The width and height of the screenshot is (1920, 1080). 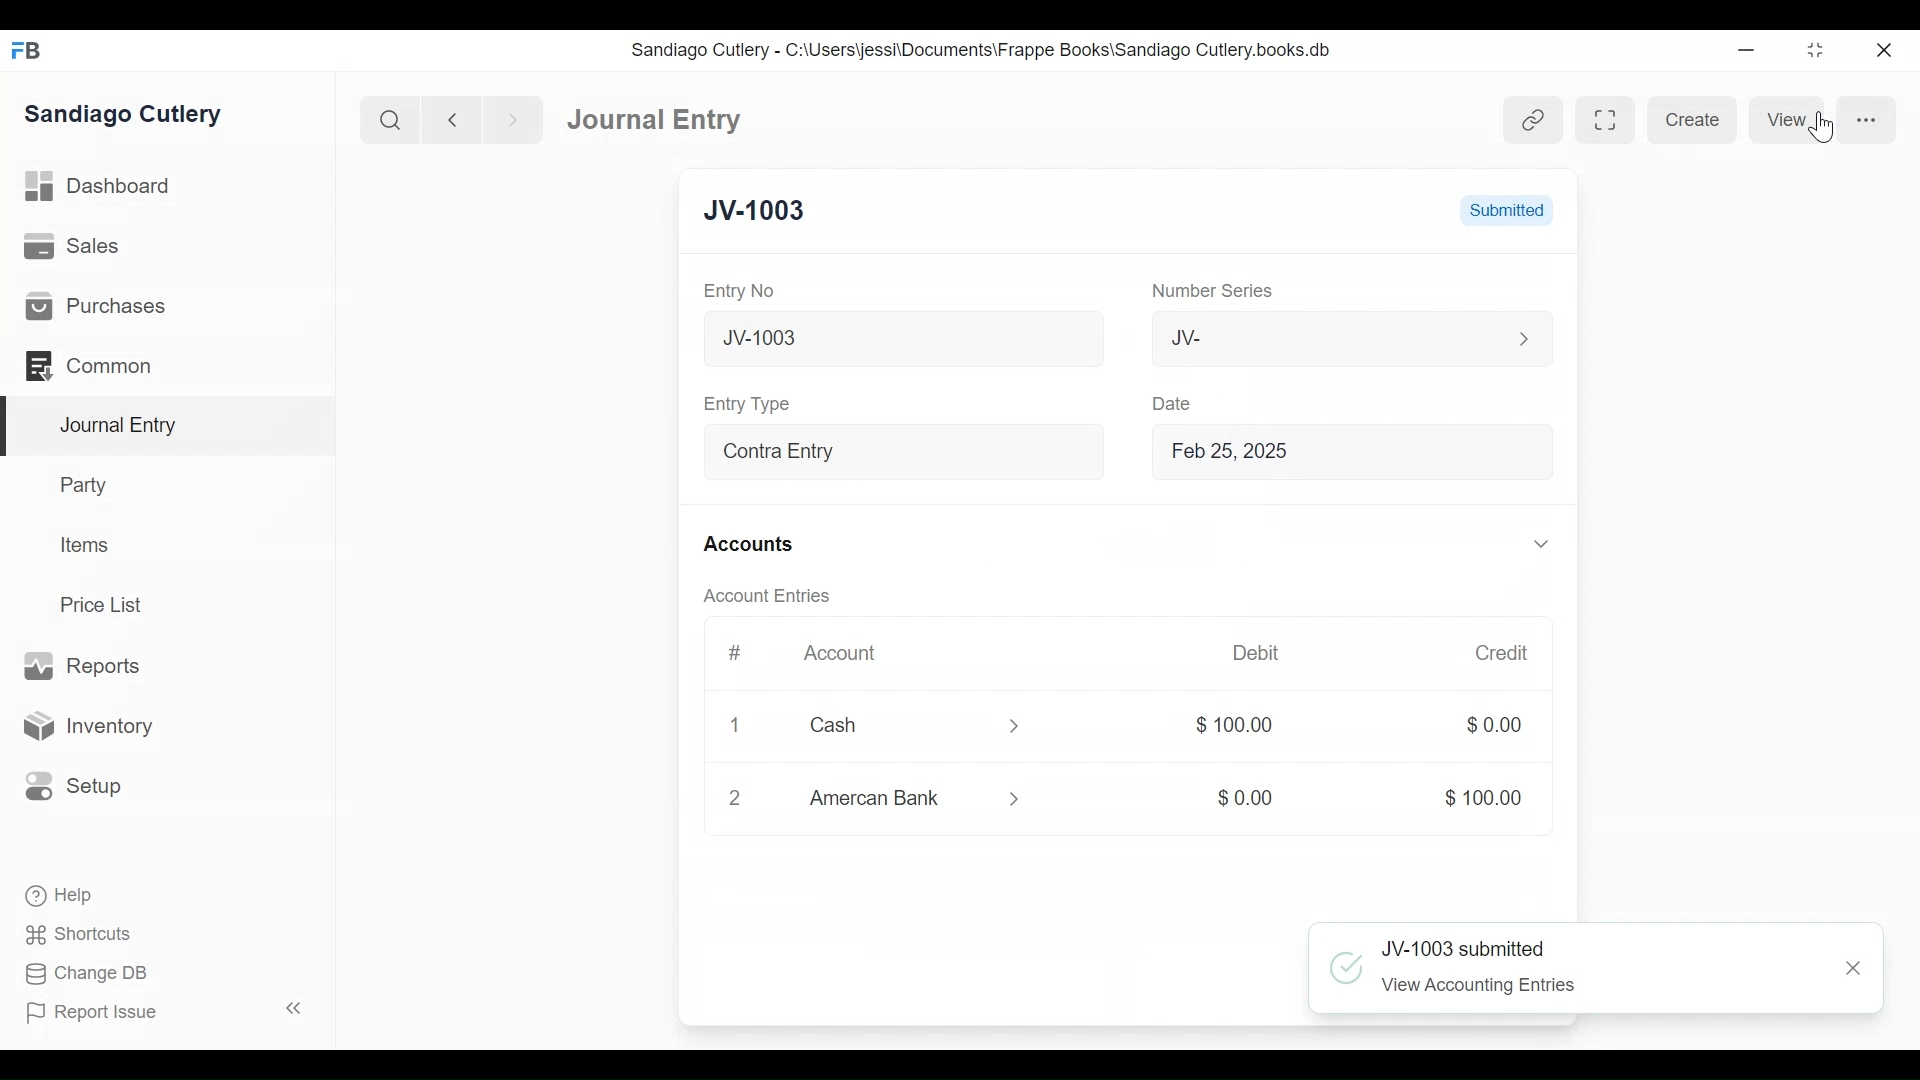 I want to click on JV-, so click(x=1320, y=338).